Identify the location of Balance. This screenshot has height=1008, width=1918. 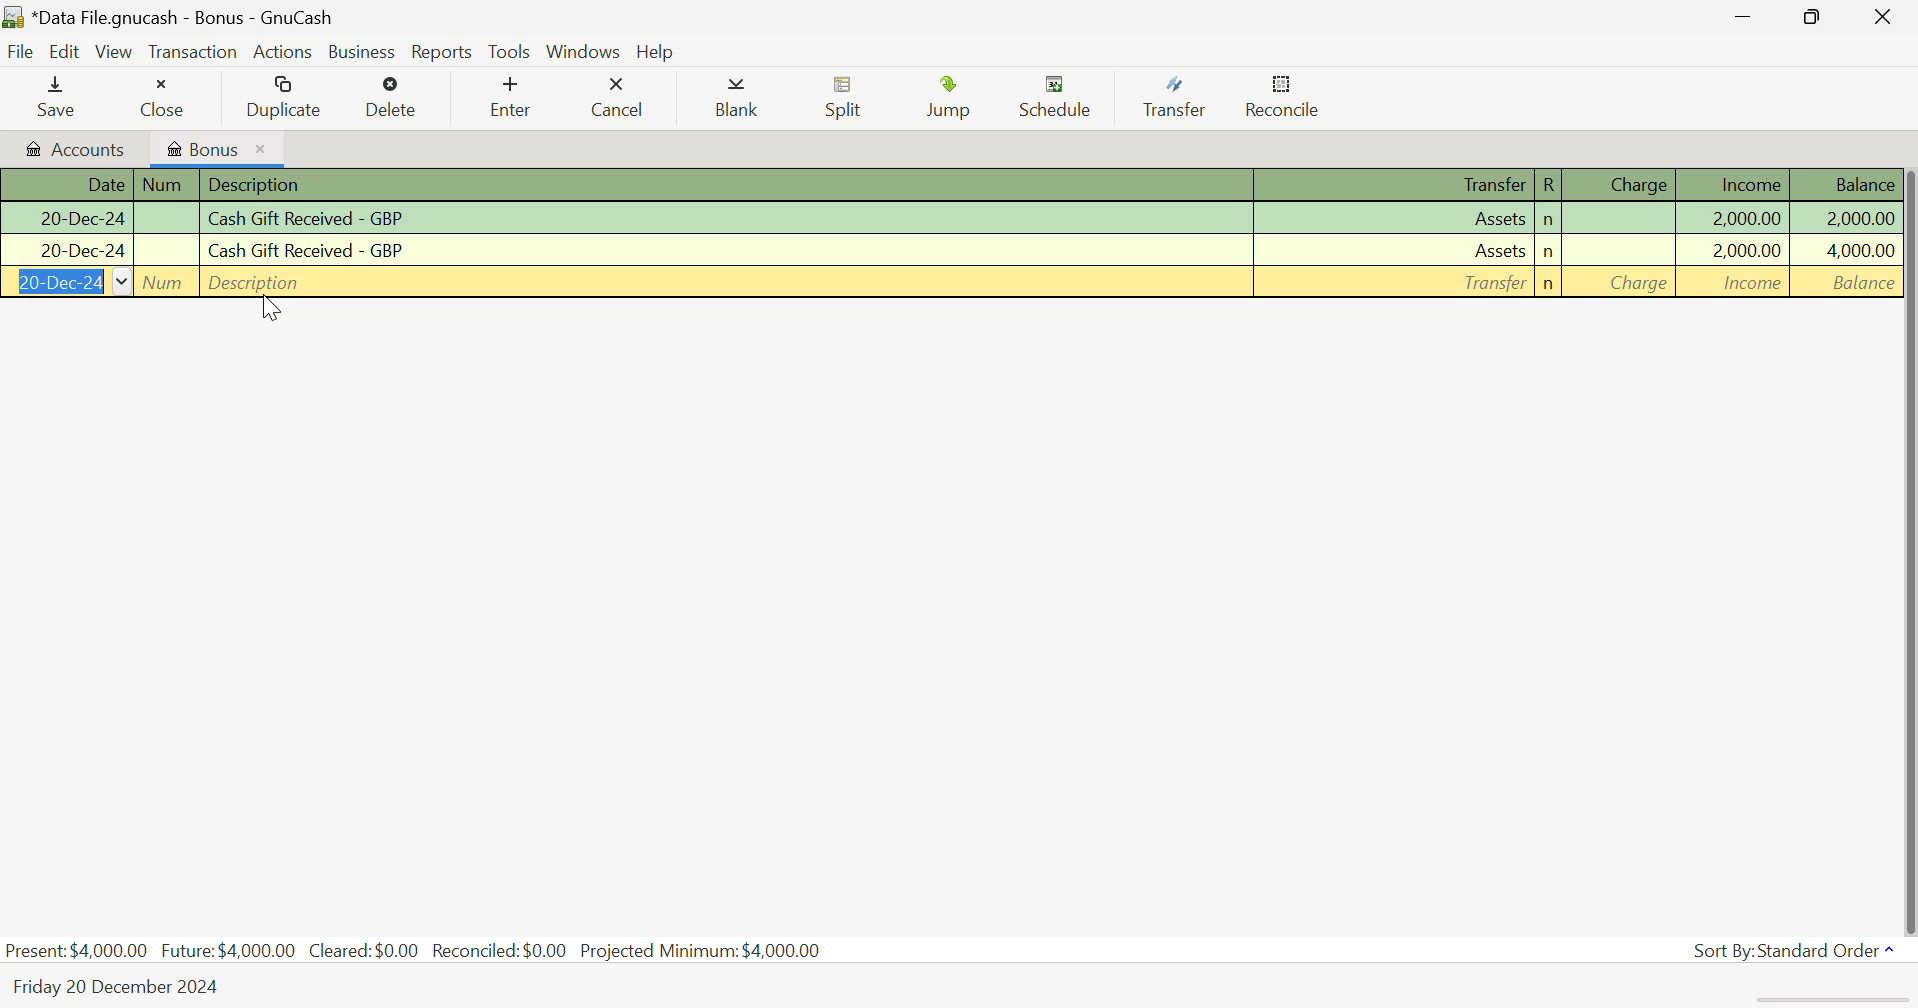
(1846, 217).